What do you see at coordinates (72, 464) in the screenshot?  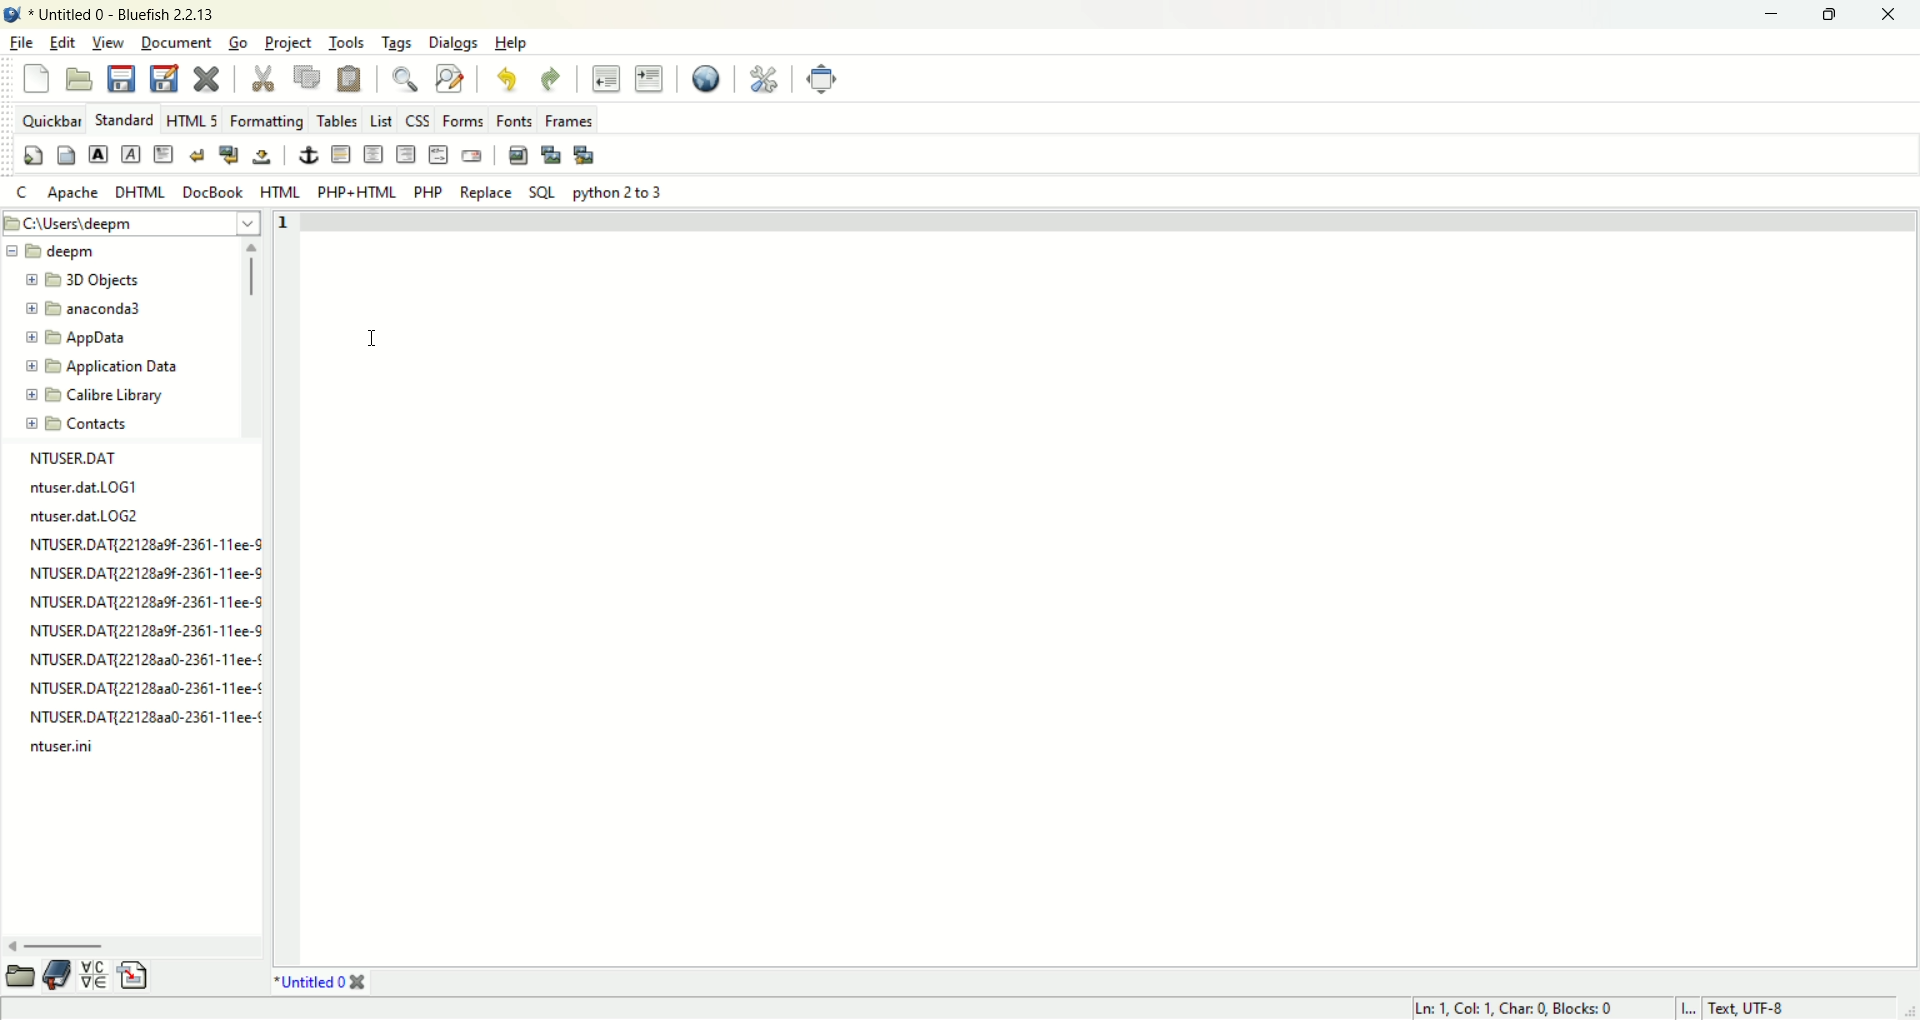 I see `NTUSER.DAT` at bounding box center [72, 464].